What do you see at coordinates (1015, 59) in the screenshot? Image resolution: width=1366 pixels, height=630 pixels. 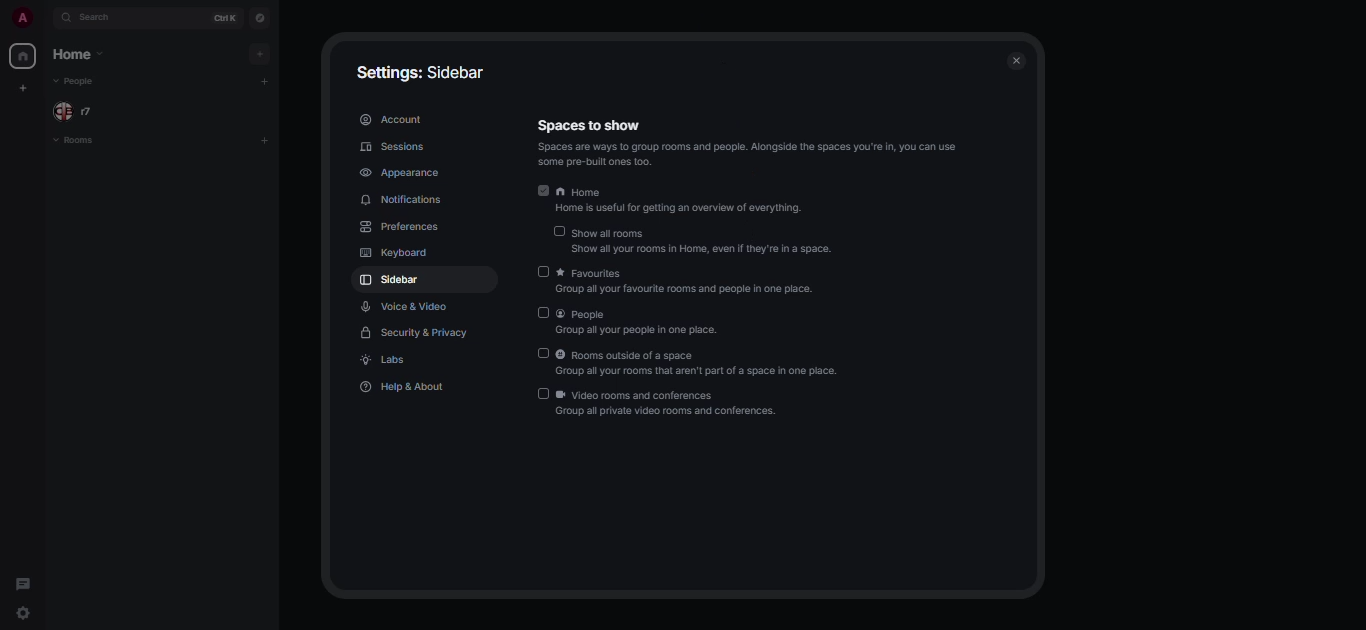 I see `close` at bounding box center [1015, 59].